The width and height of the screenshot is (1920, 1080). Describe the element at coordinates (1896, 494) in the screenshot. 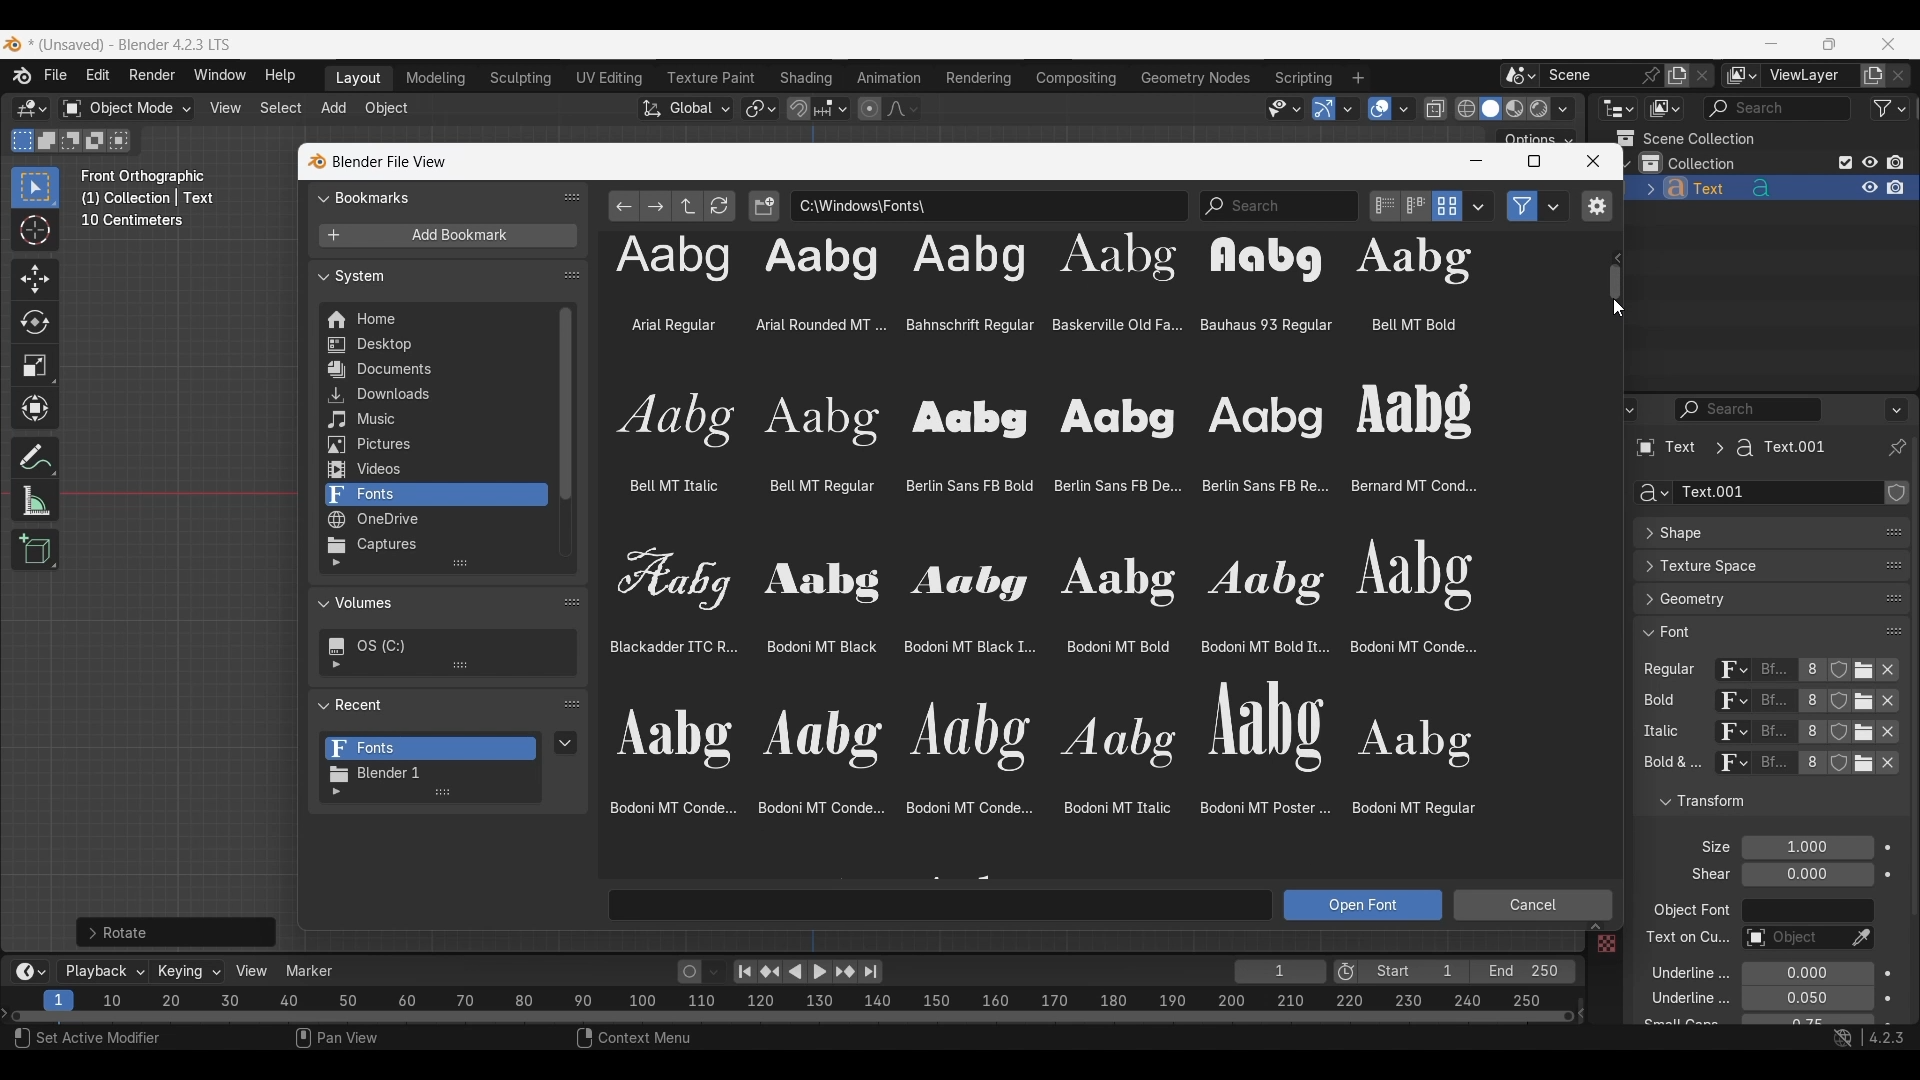

I see `Change order in the list` at that location.